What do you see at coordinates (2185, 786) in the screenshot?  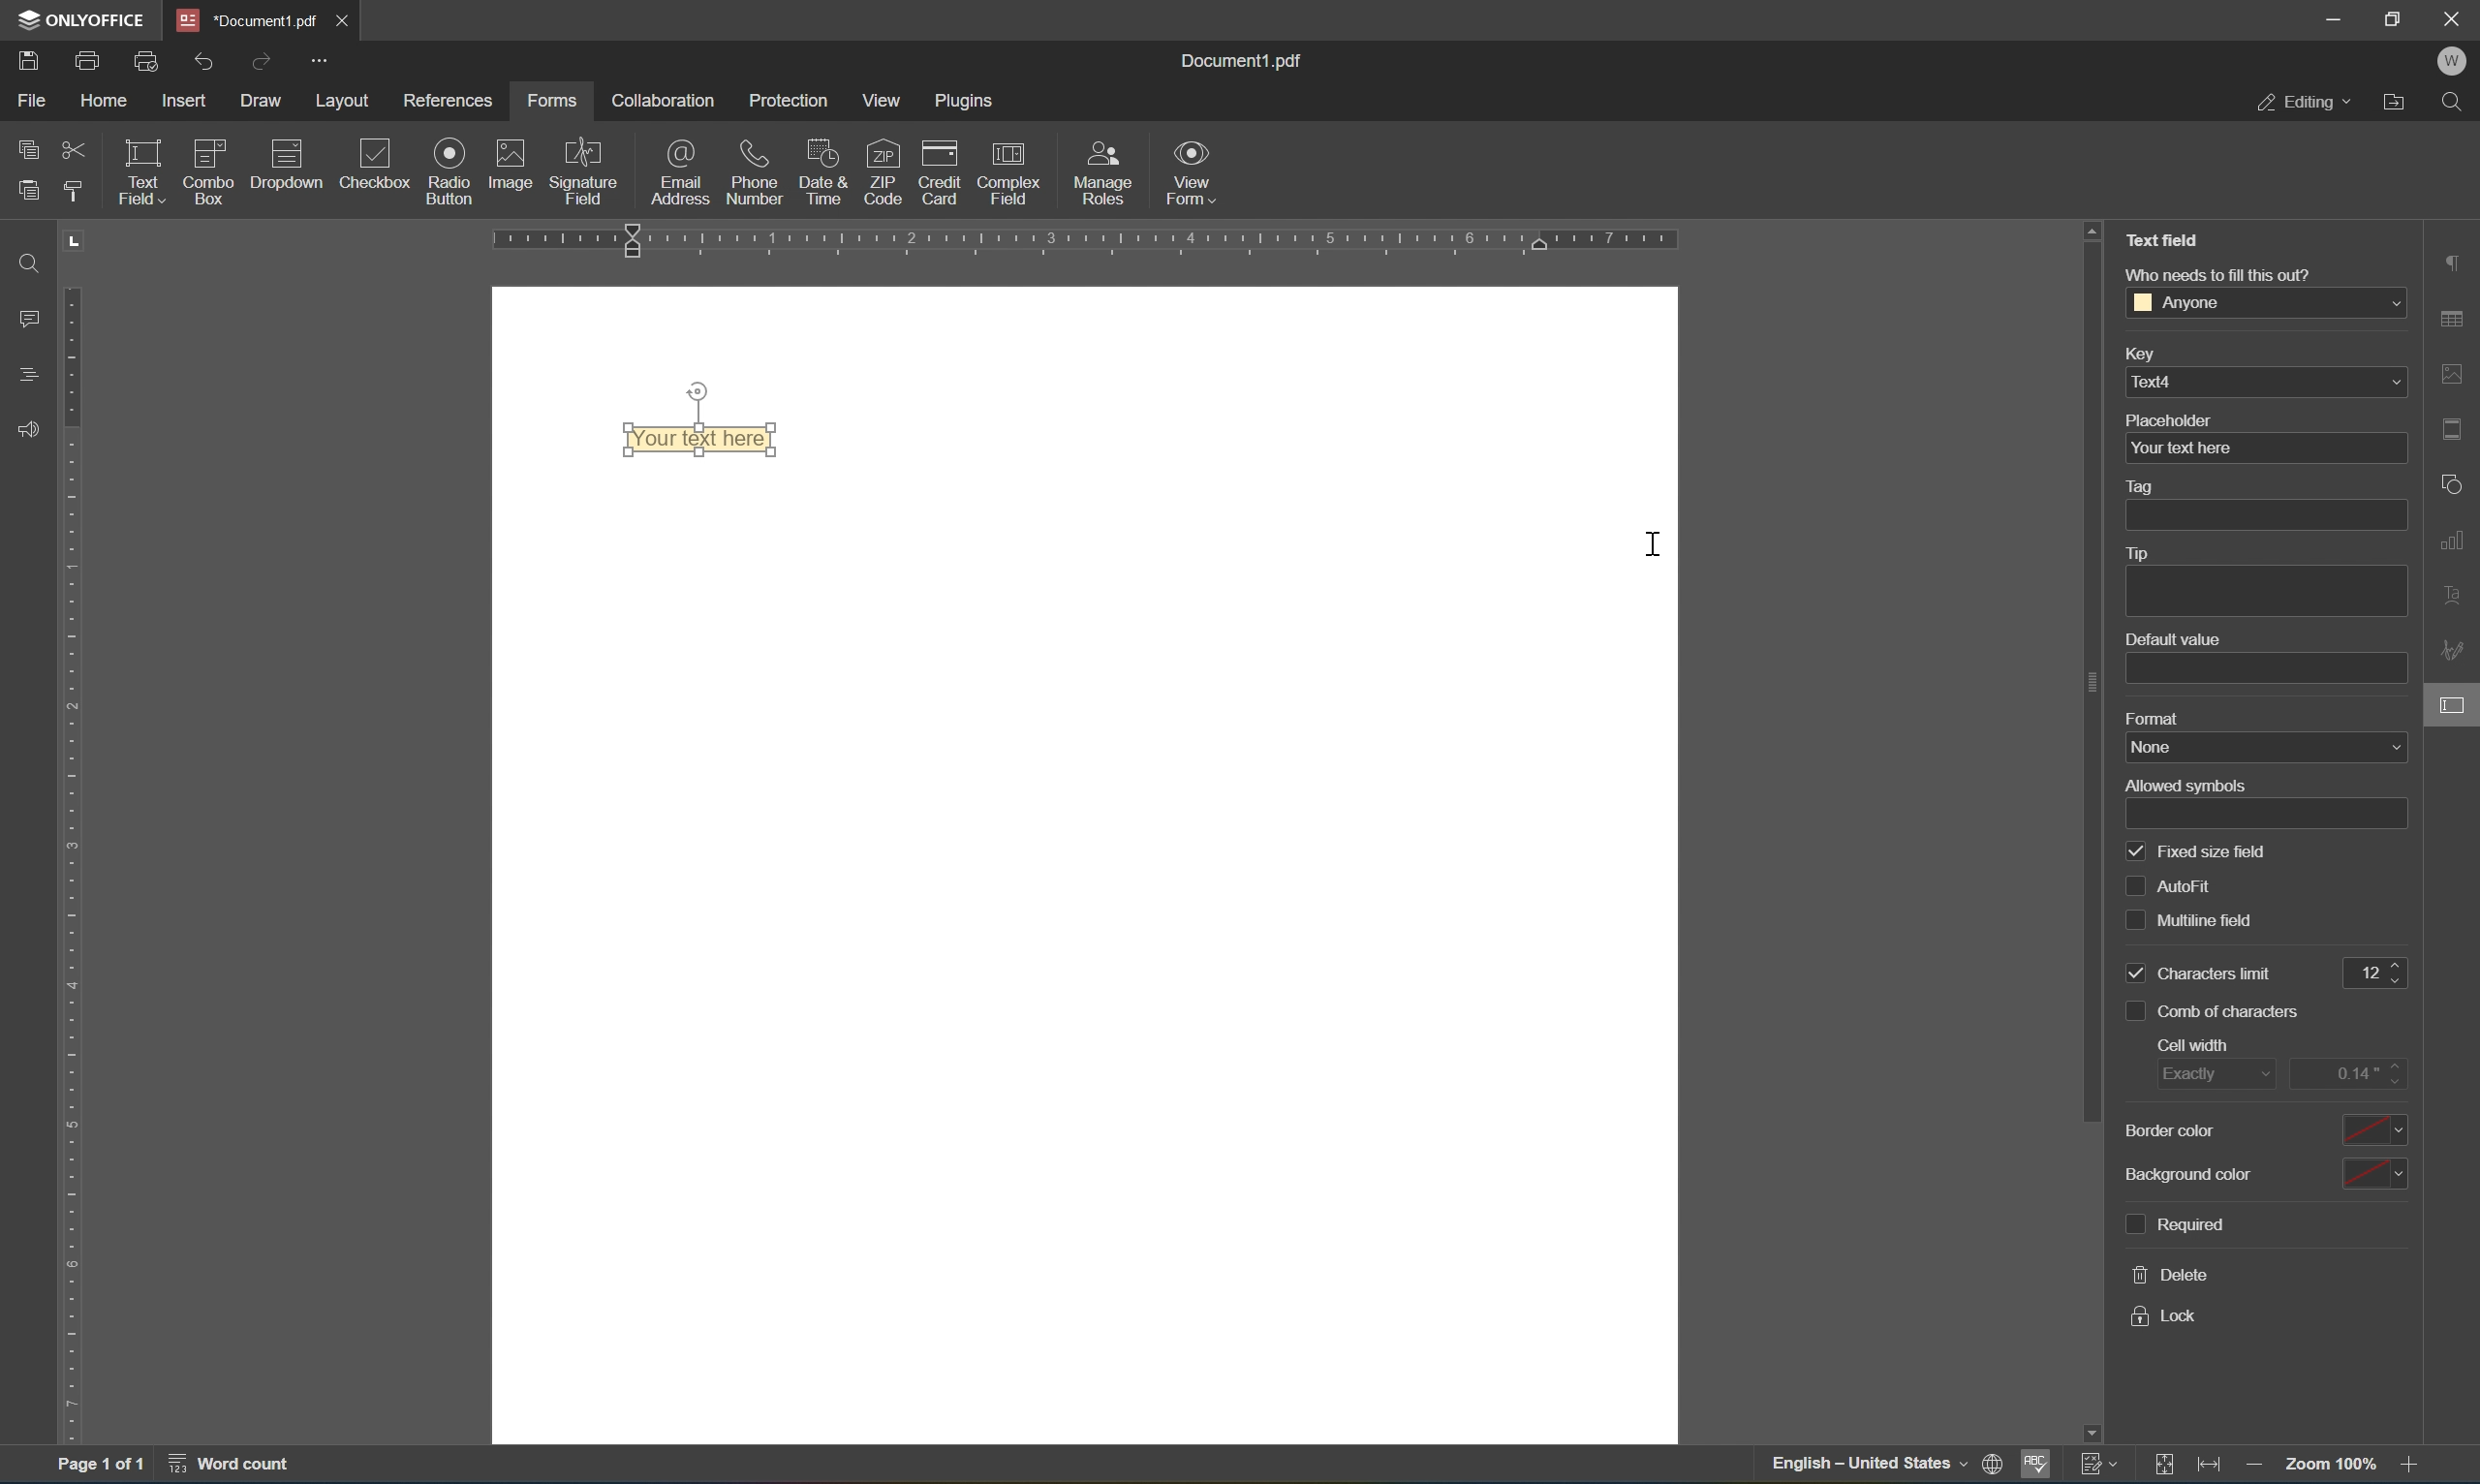 I see `allowed symbols` at bounding box center [2185, 786].